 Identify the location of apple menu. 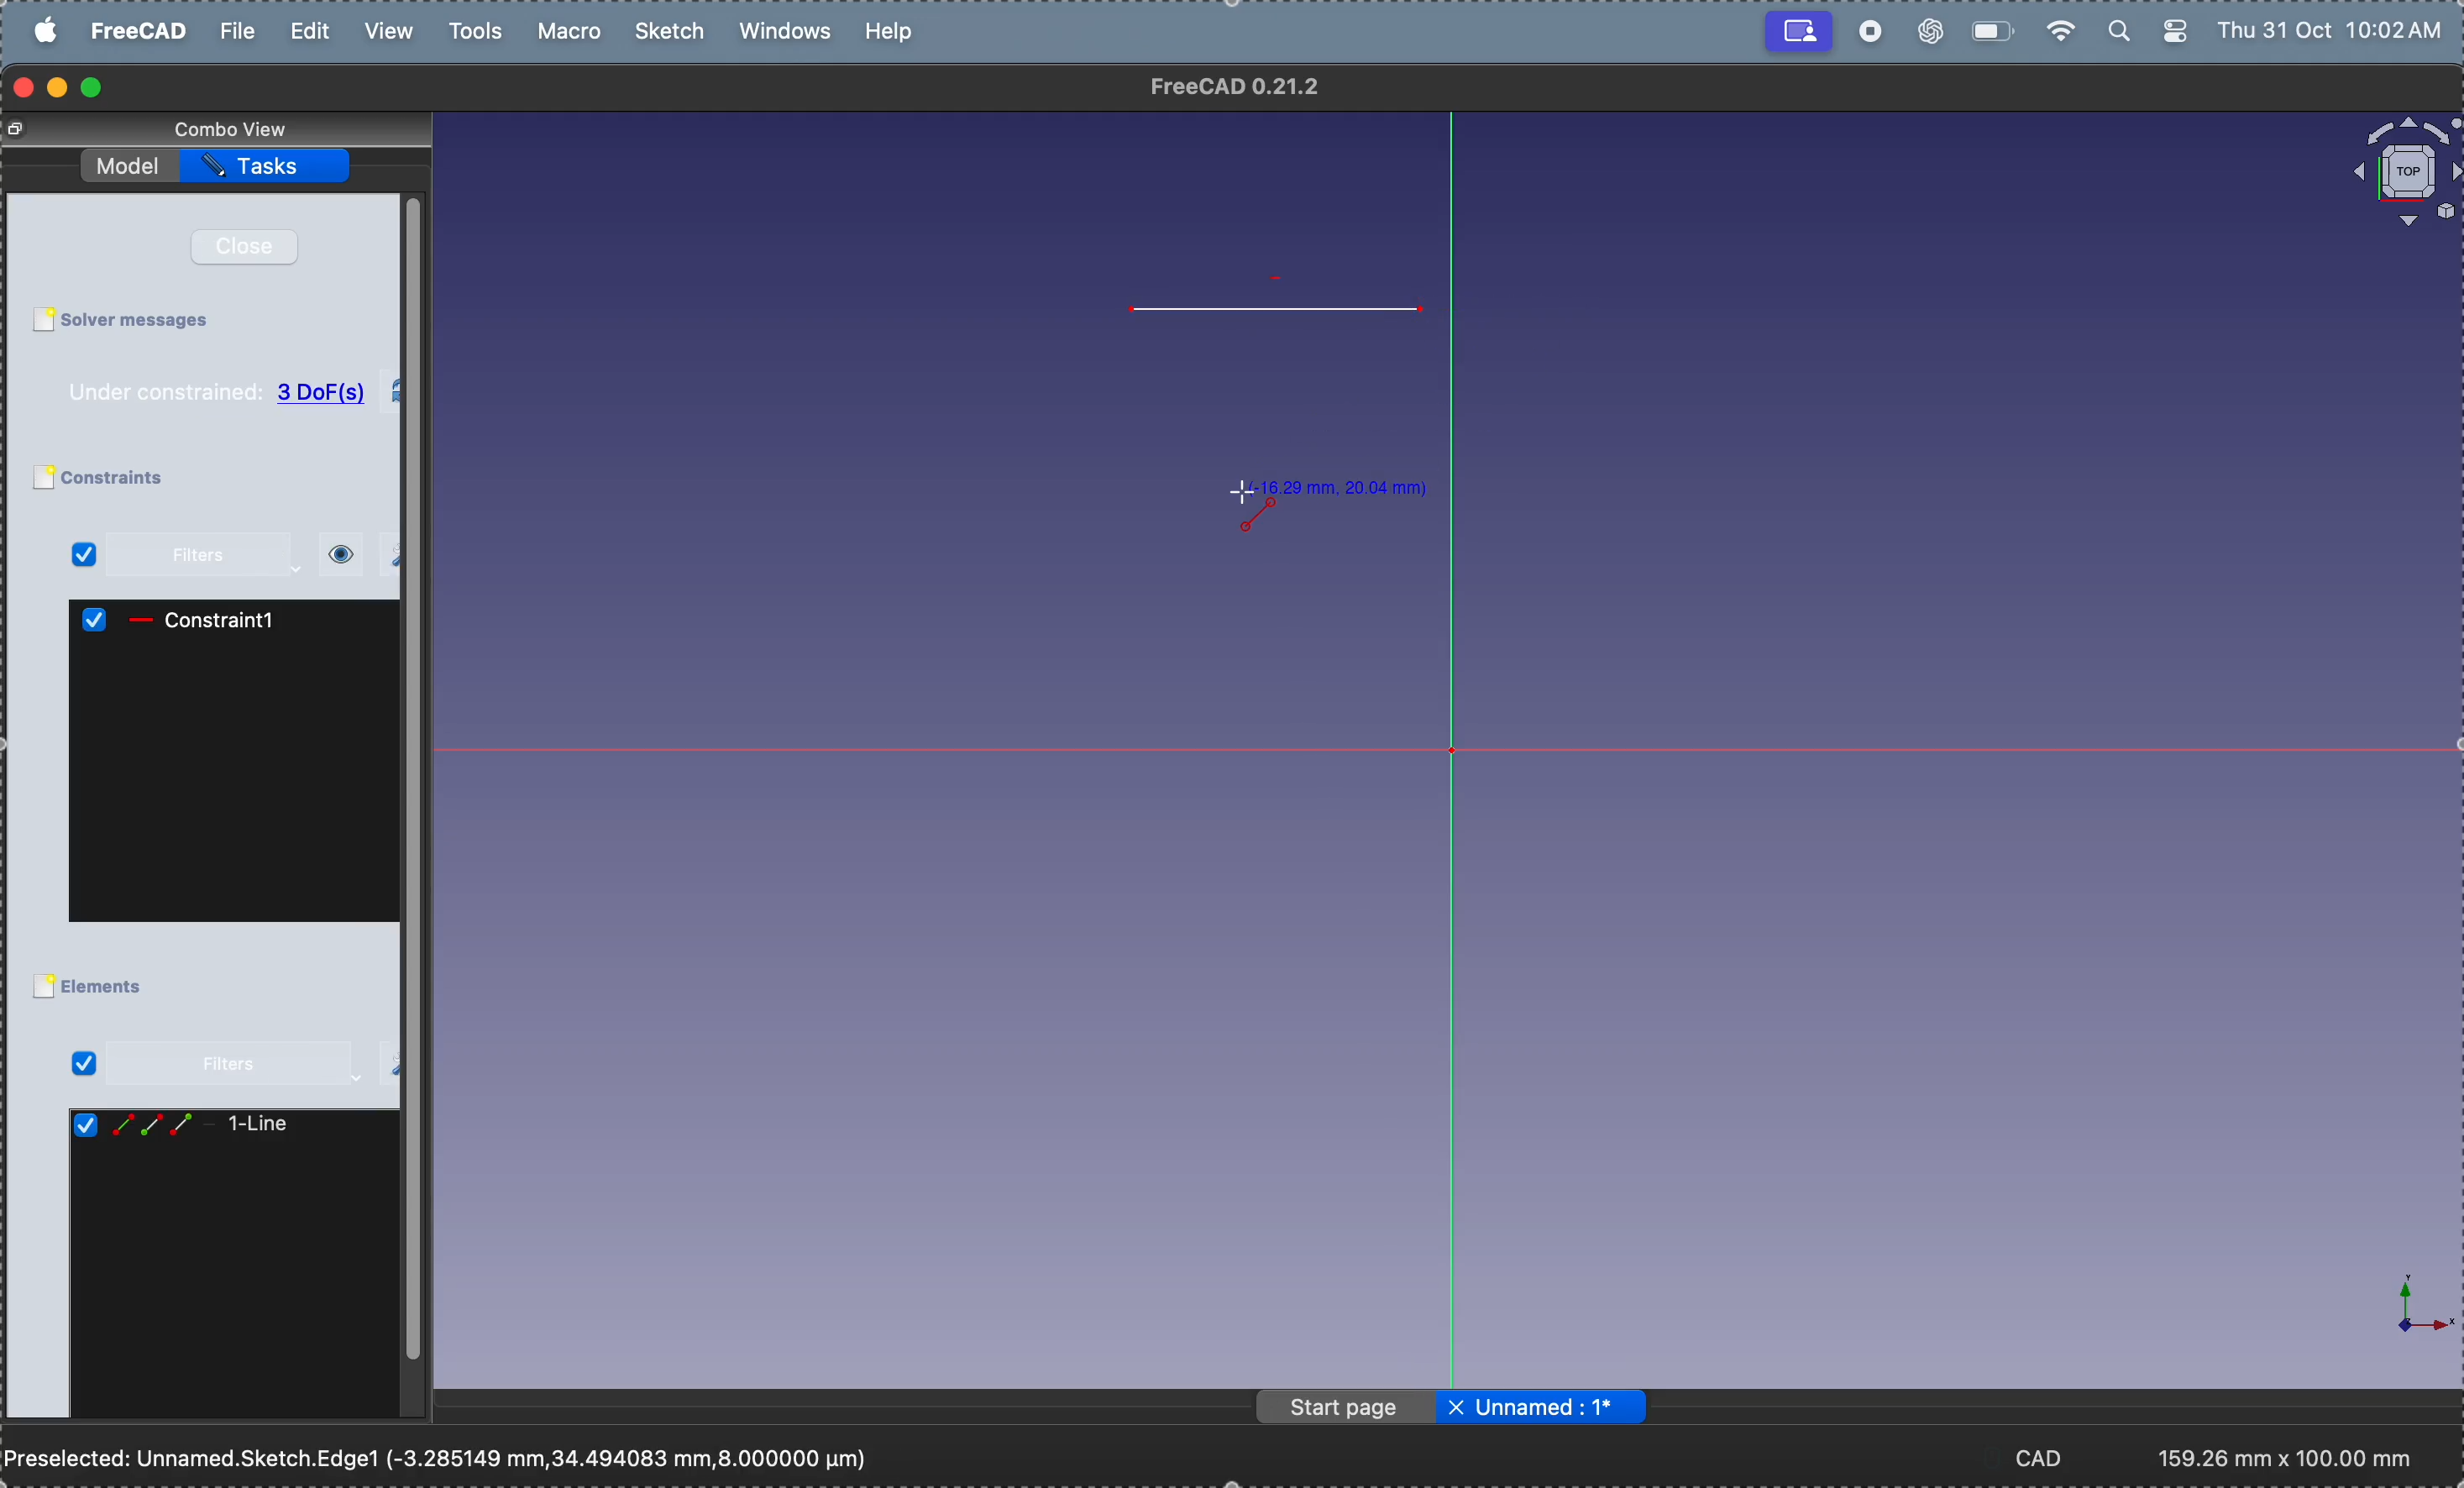
(48, 30).